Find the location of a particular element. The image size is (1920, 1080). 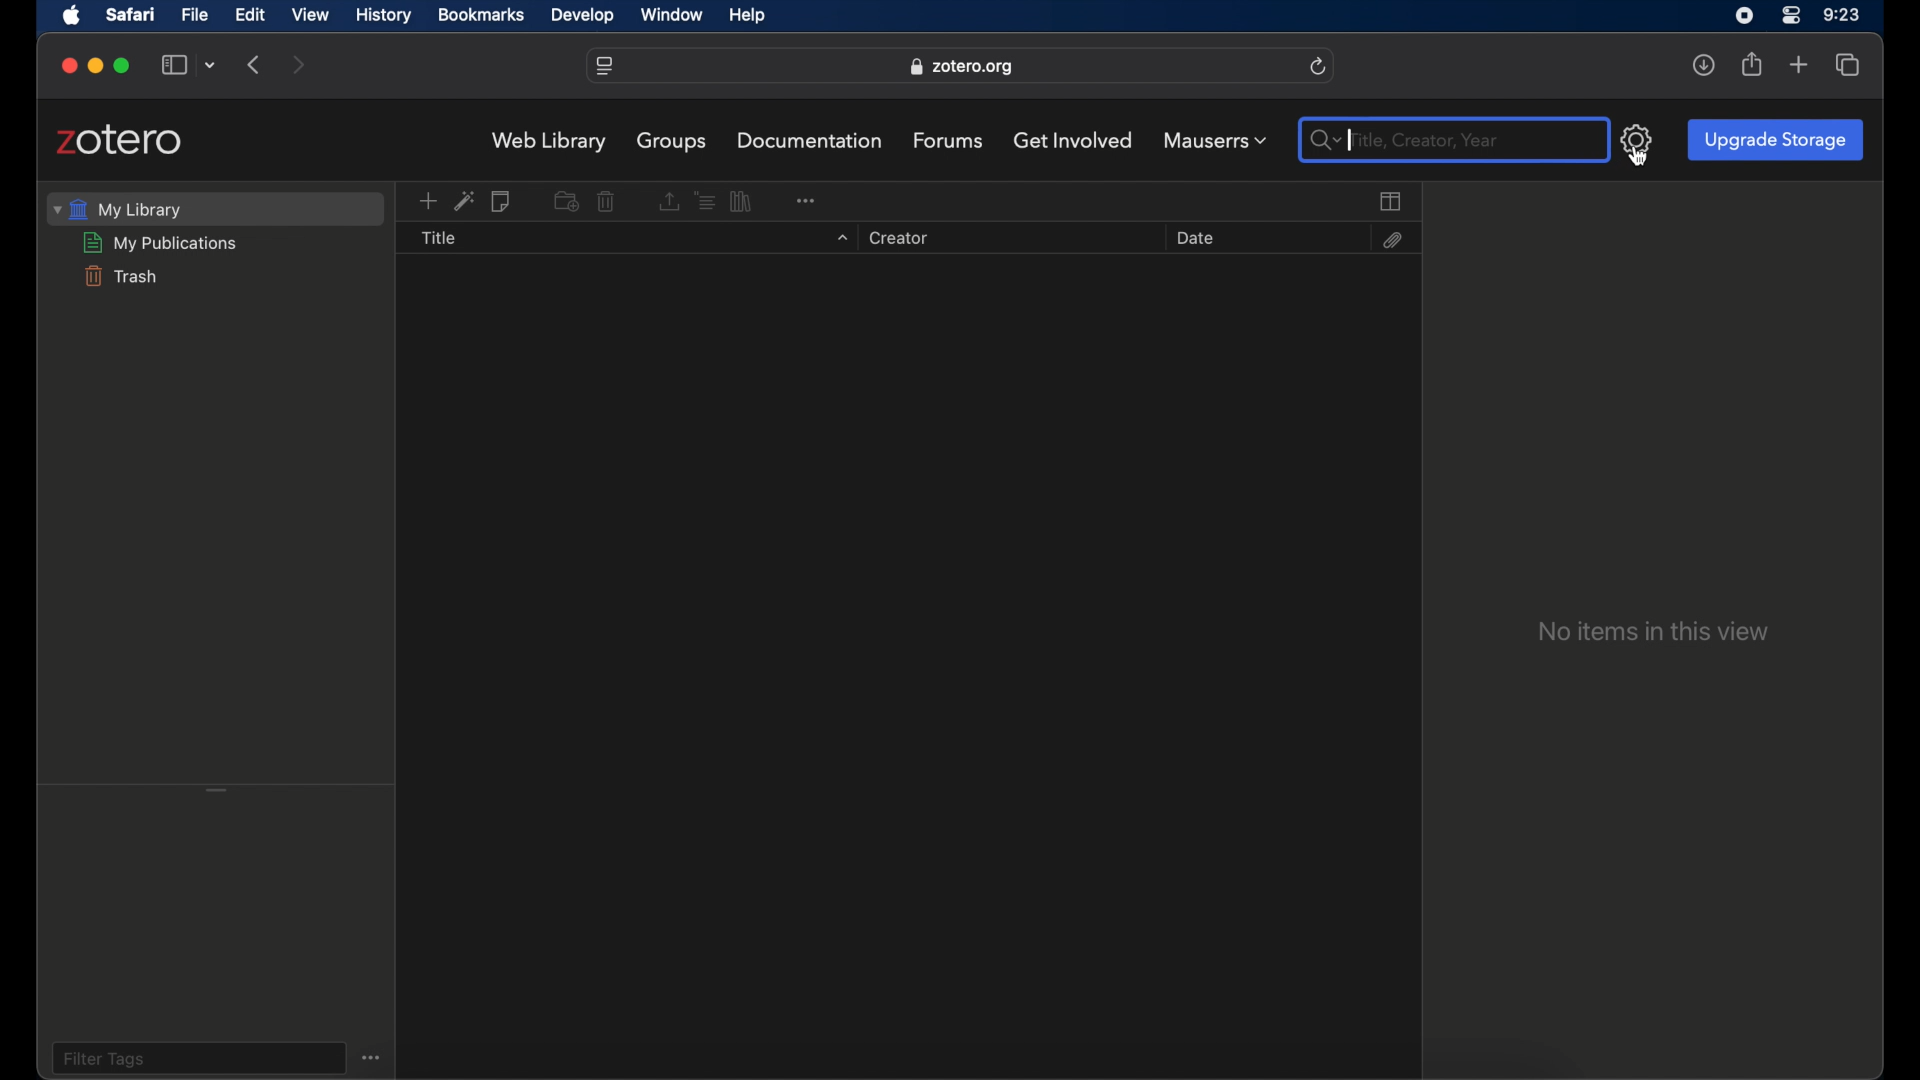

edit is located at coordinates (248, 15).